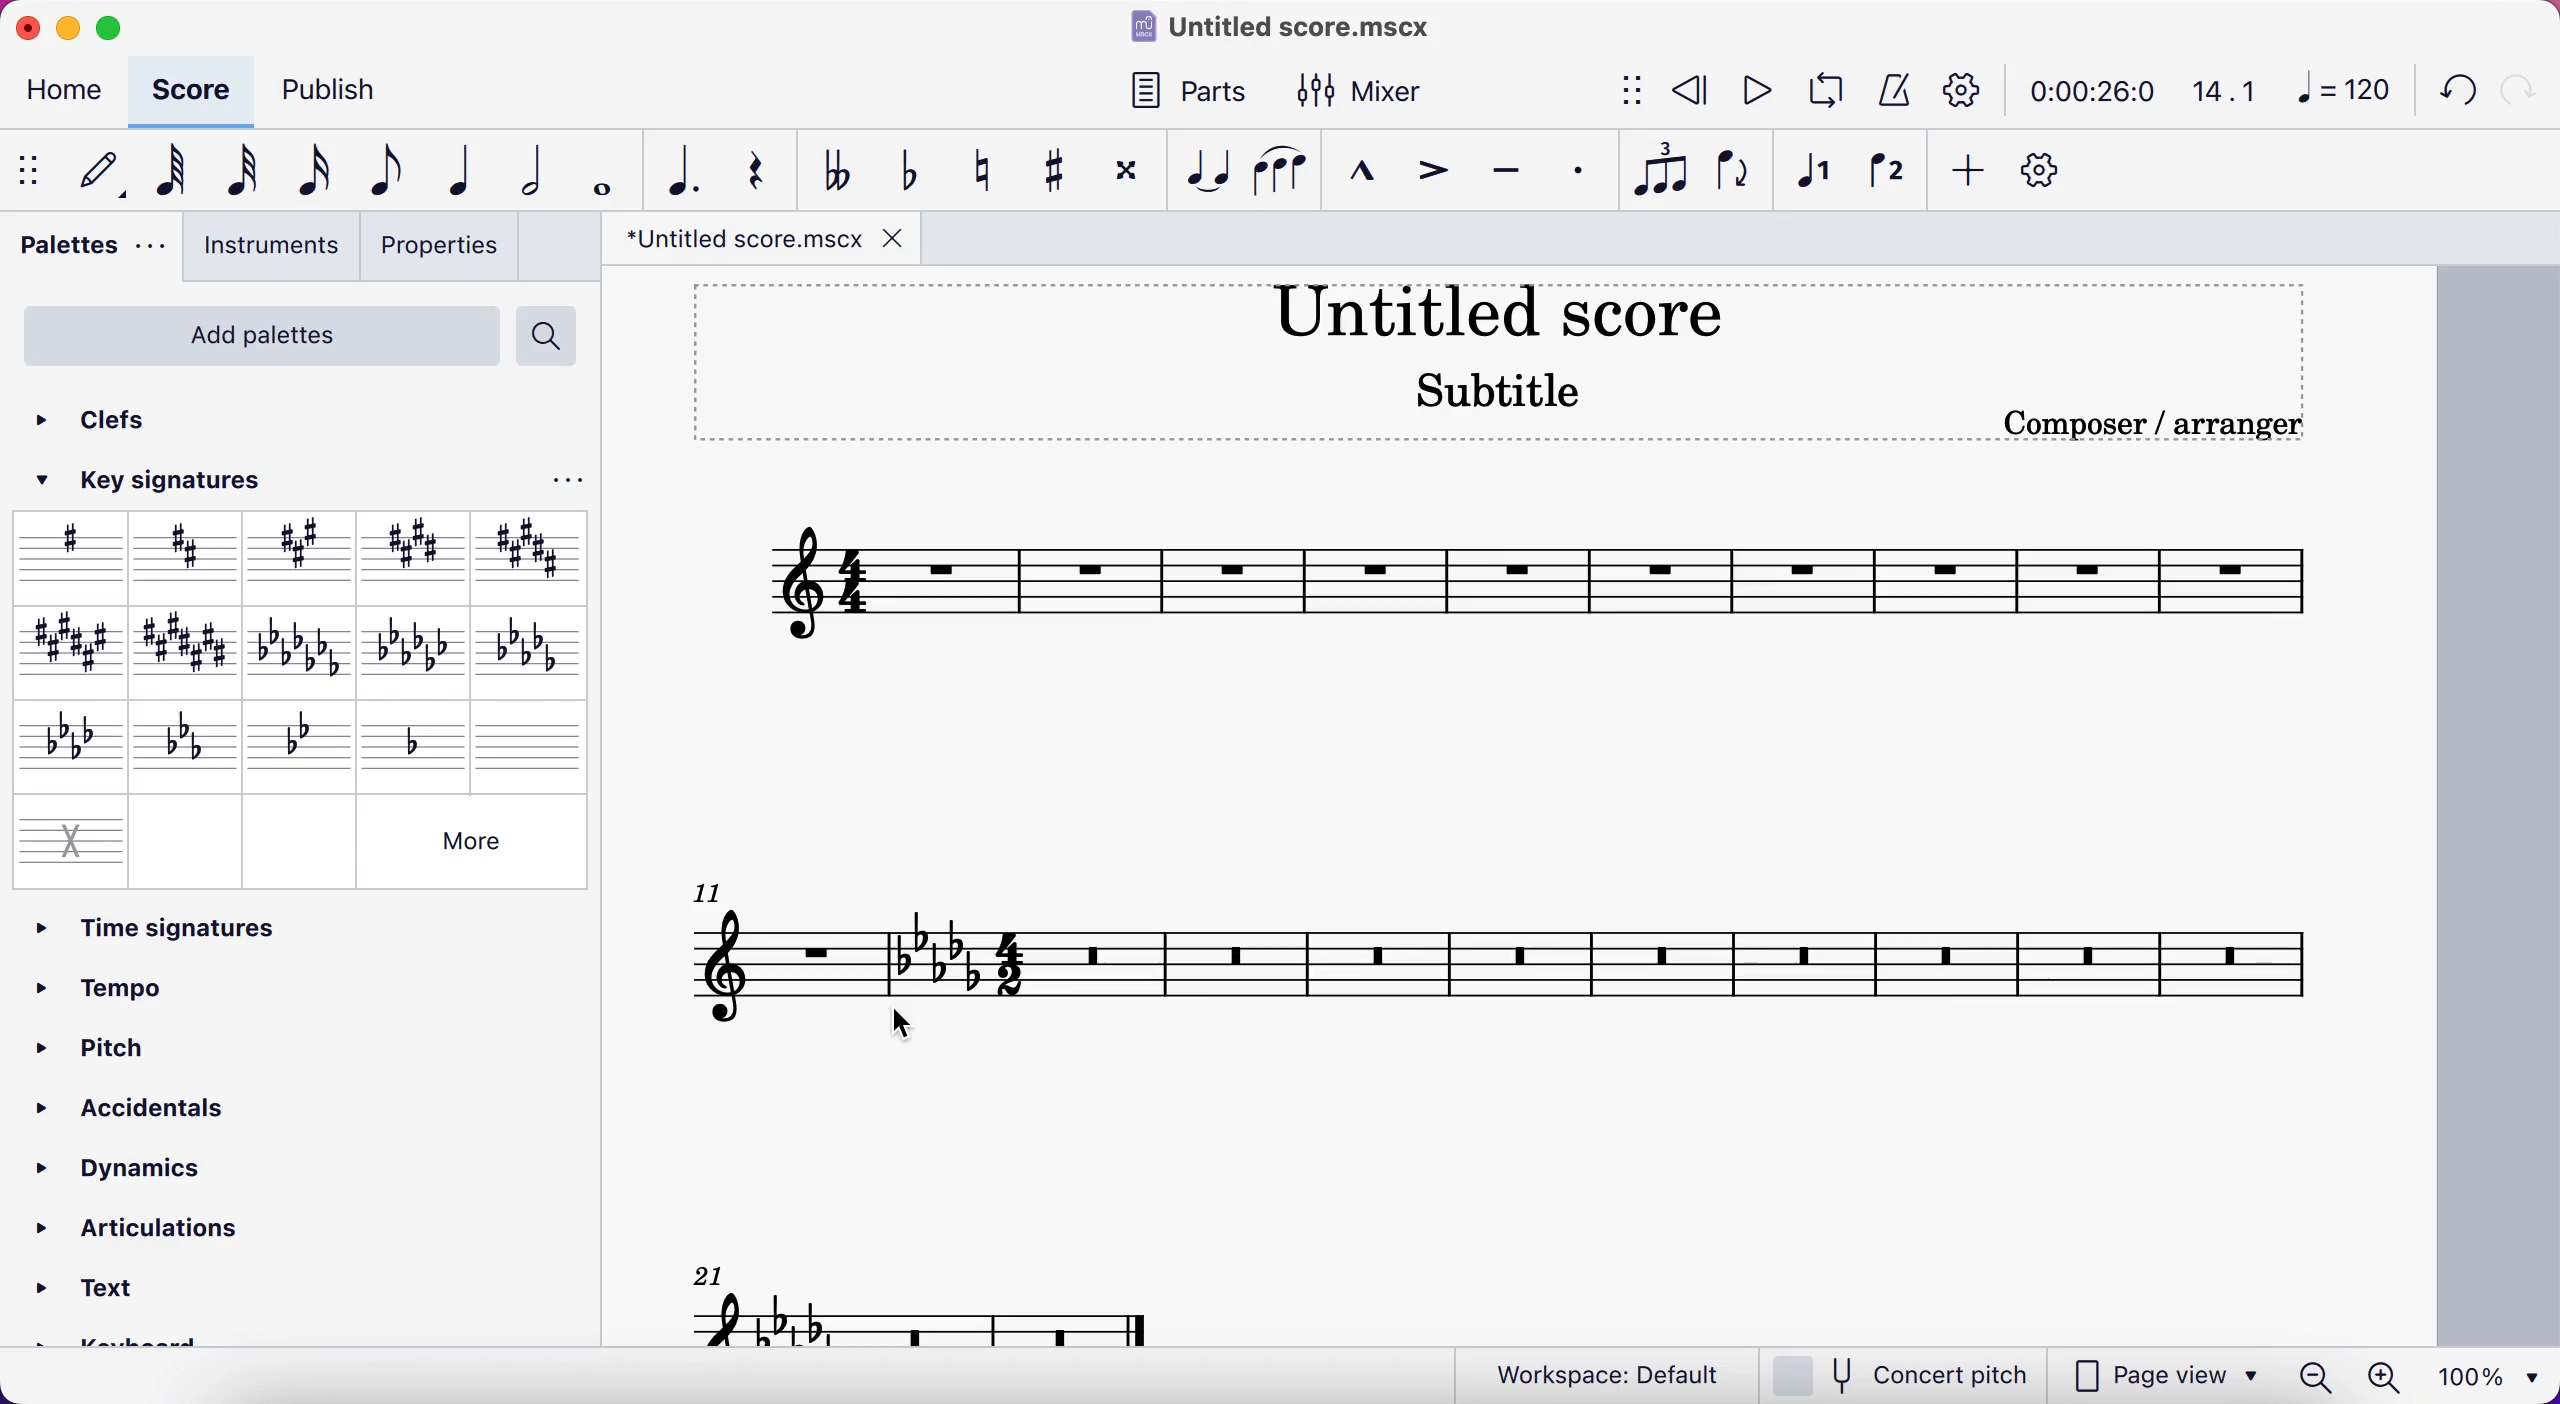  Describe the element at coordinates (1374, 95) in the screenshot. I see `mixer` at that location.